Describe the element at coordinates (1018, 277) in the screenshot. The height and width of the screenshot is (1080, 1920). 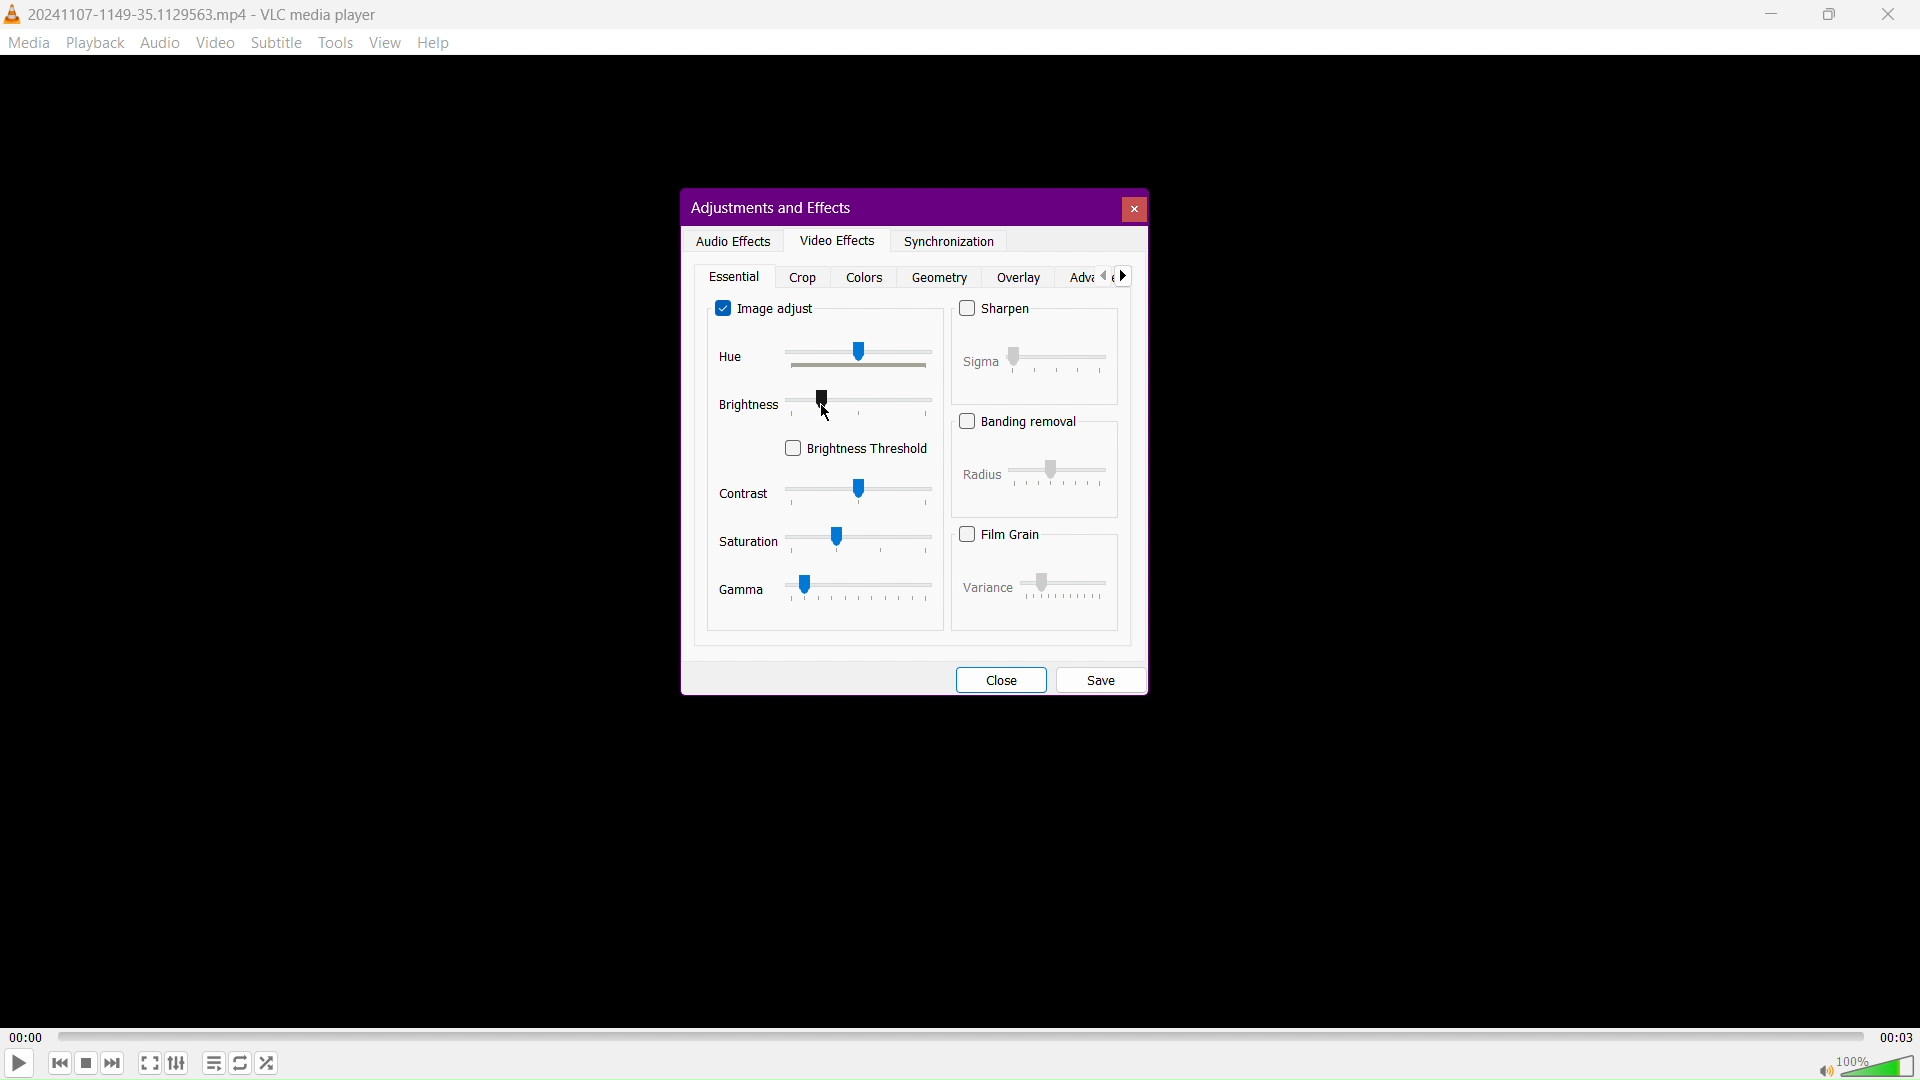
I see `Overlay` at that location.